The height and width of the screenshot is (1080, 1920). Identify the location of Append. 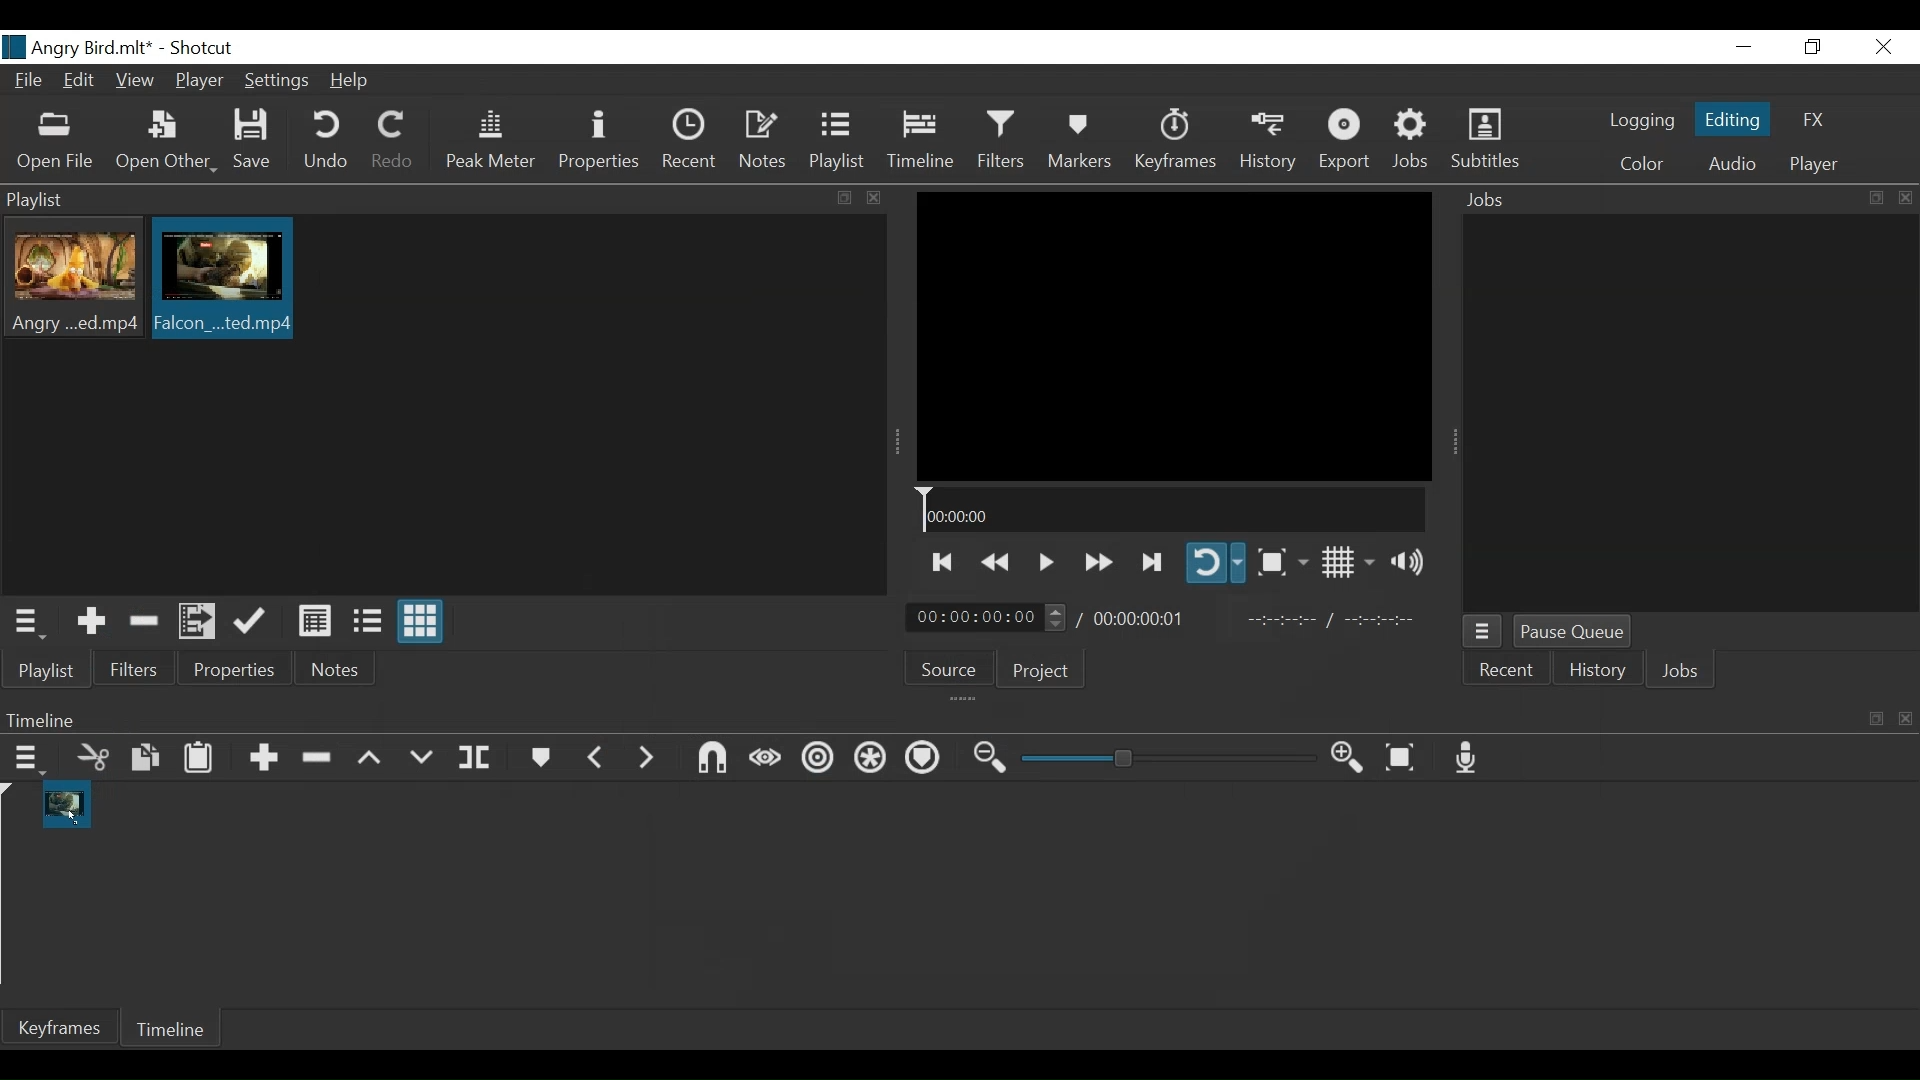
(262, 761).